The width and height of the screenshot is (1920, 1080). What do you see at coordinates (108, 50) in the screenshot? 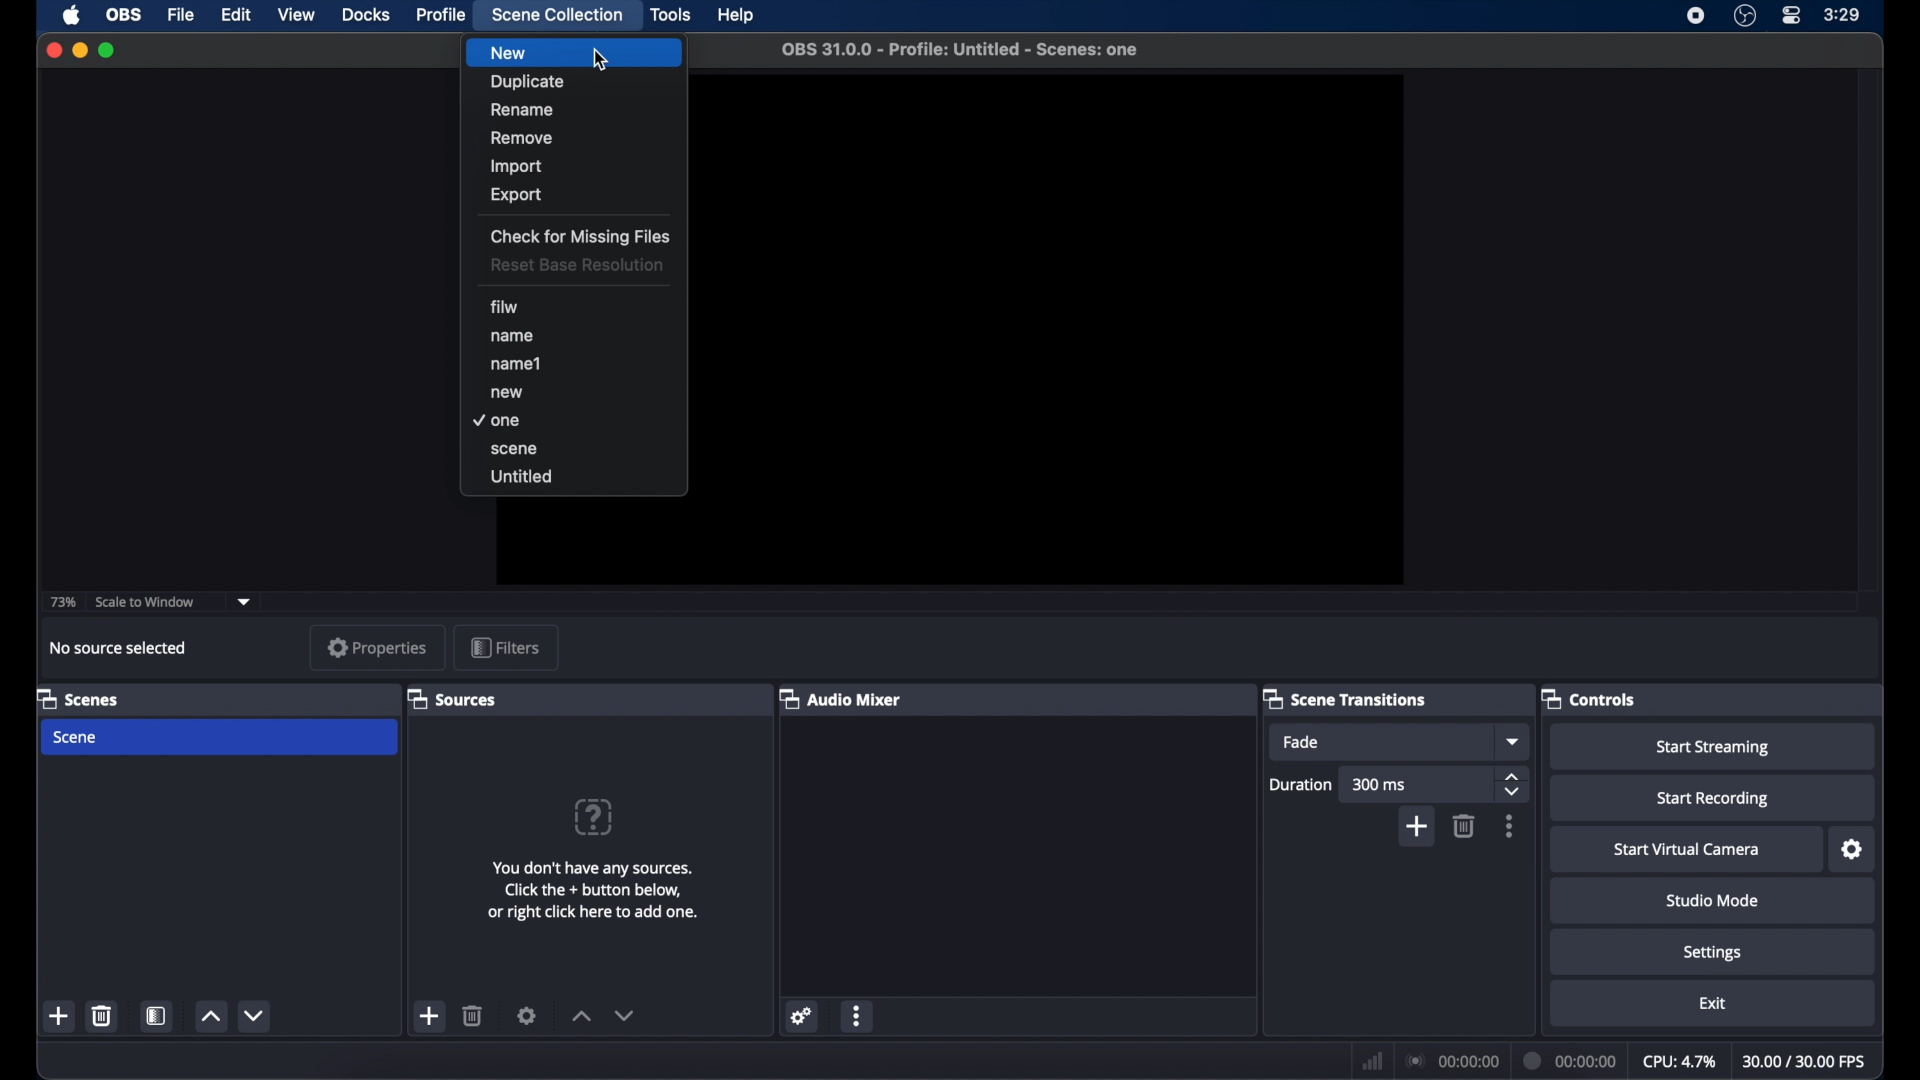
I see `maximize` at bounding box center [108, 50].